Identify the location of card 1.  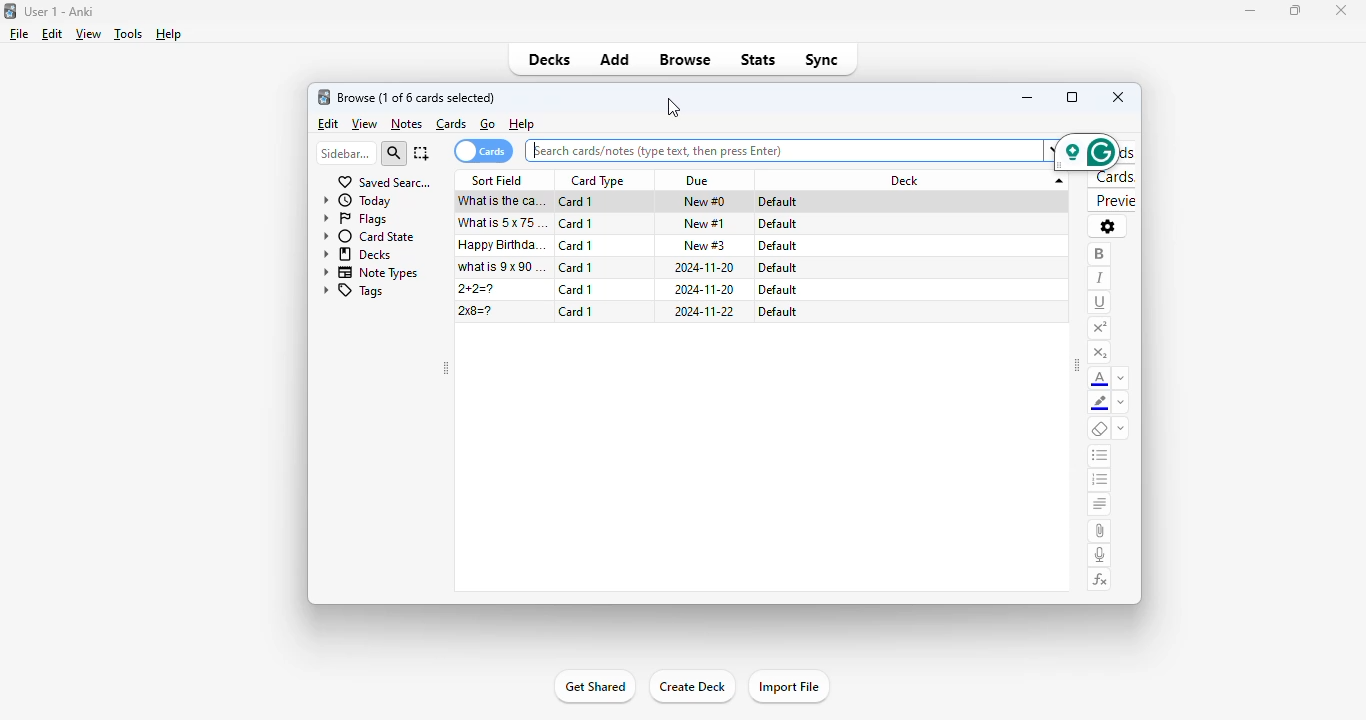
(576, 267).